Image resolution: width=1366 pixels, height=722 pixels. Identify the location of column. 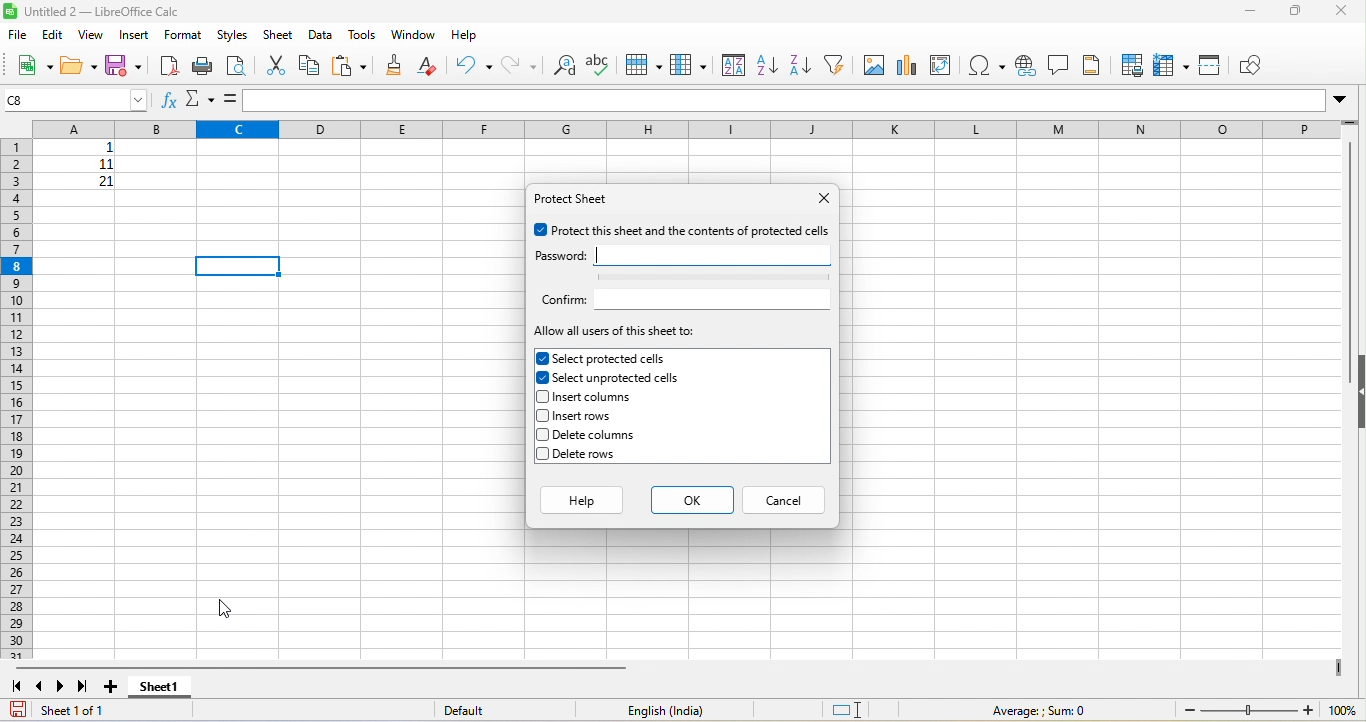
(688, 64).